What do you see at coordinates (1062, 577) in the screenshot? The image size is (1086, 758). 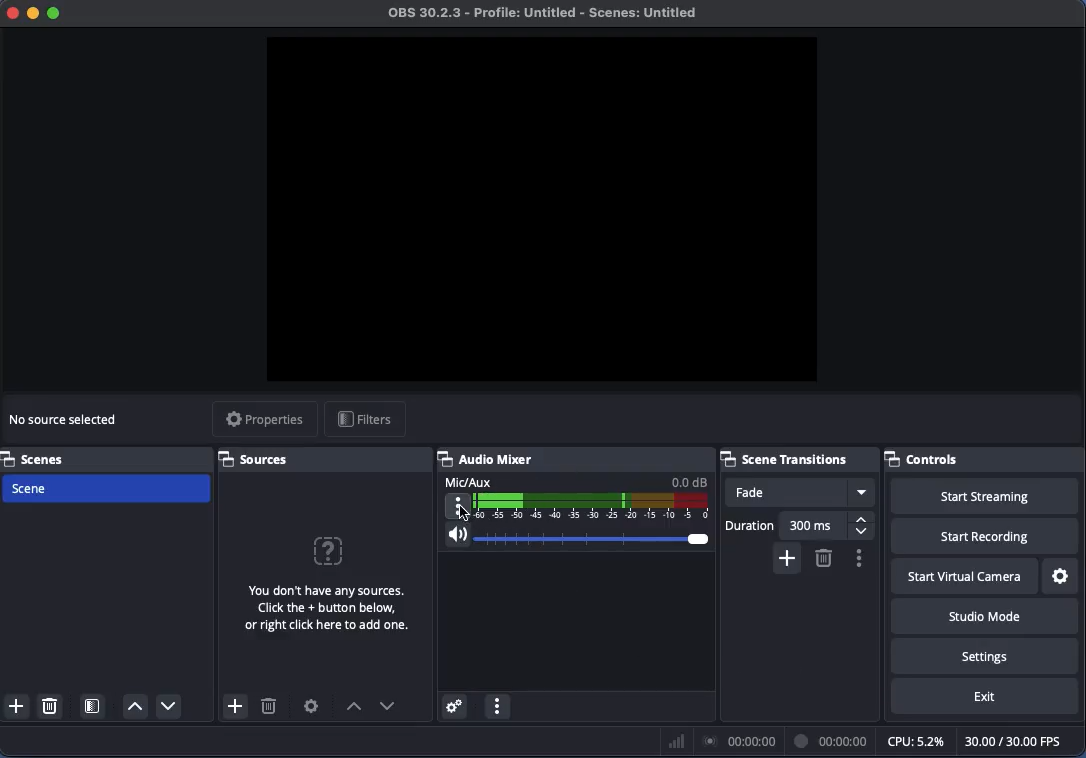 I see `Settings` at bounding box center [1062, 577].